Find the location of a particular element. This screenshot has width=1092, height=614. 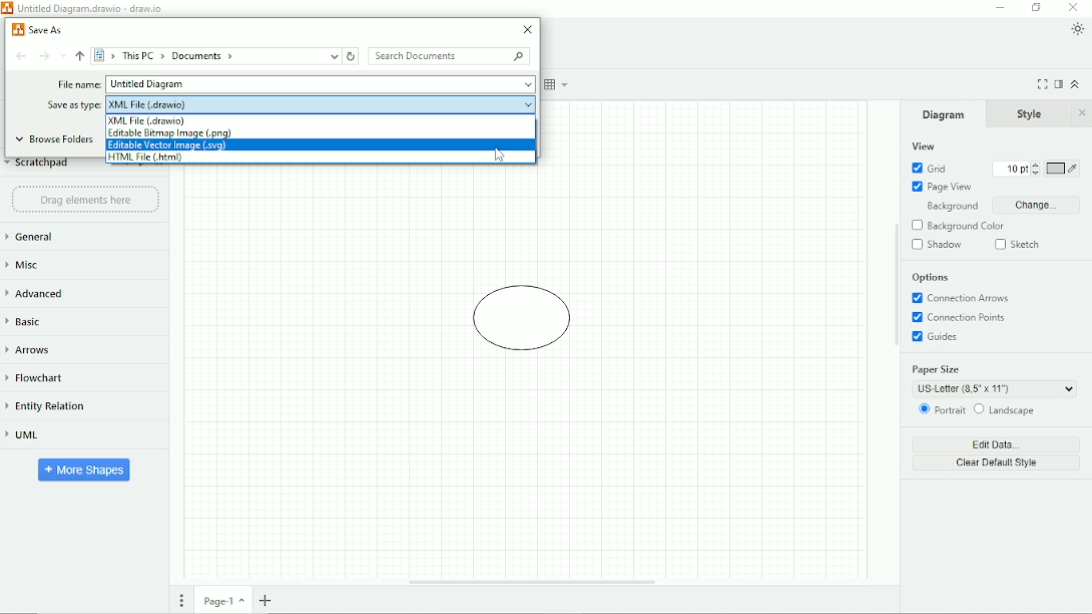

Close is located at coordinates (528, 30).